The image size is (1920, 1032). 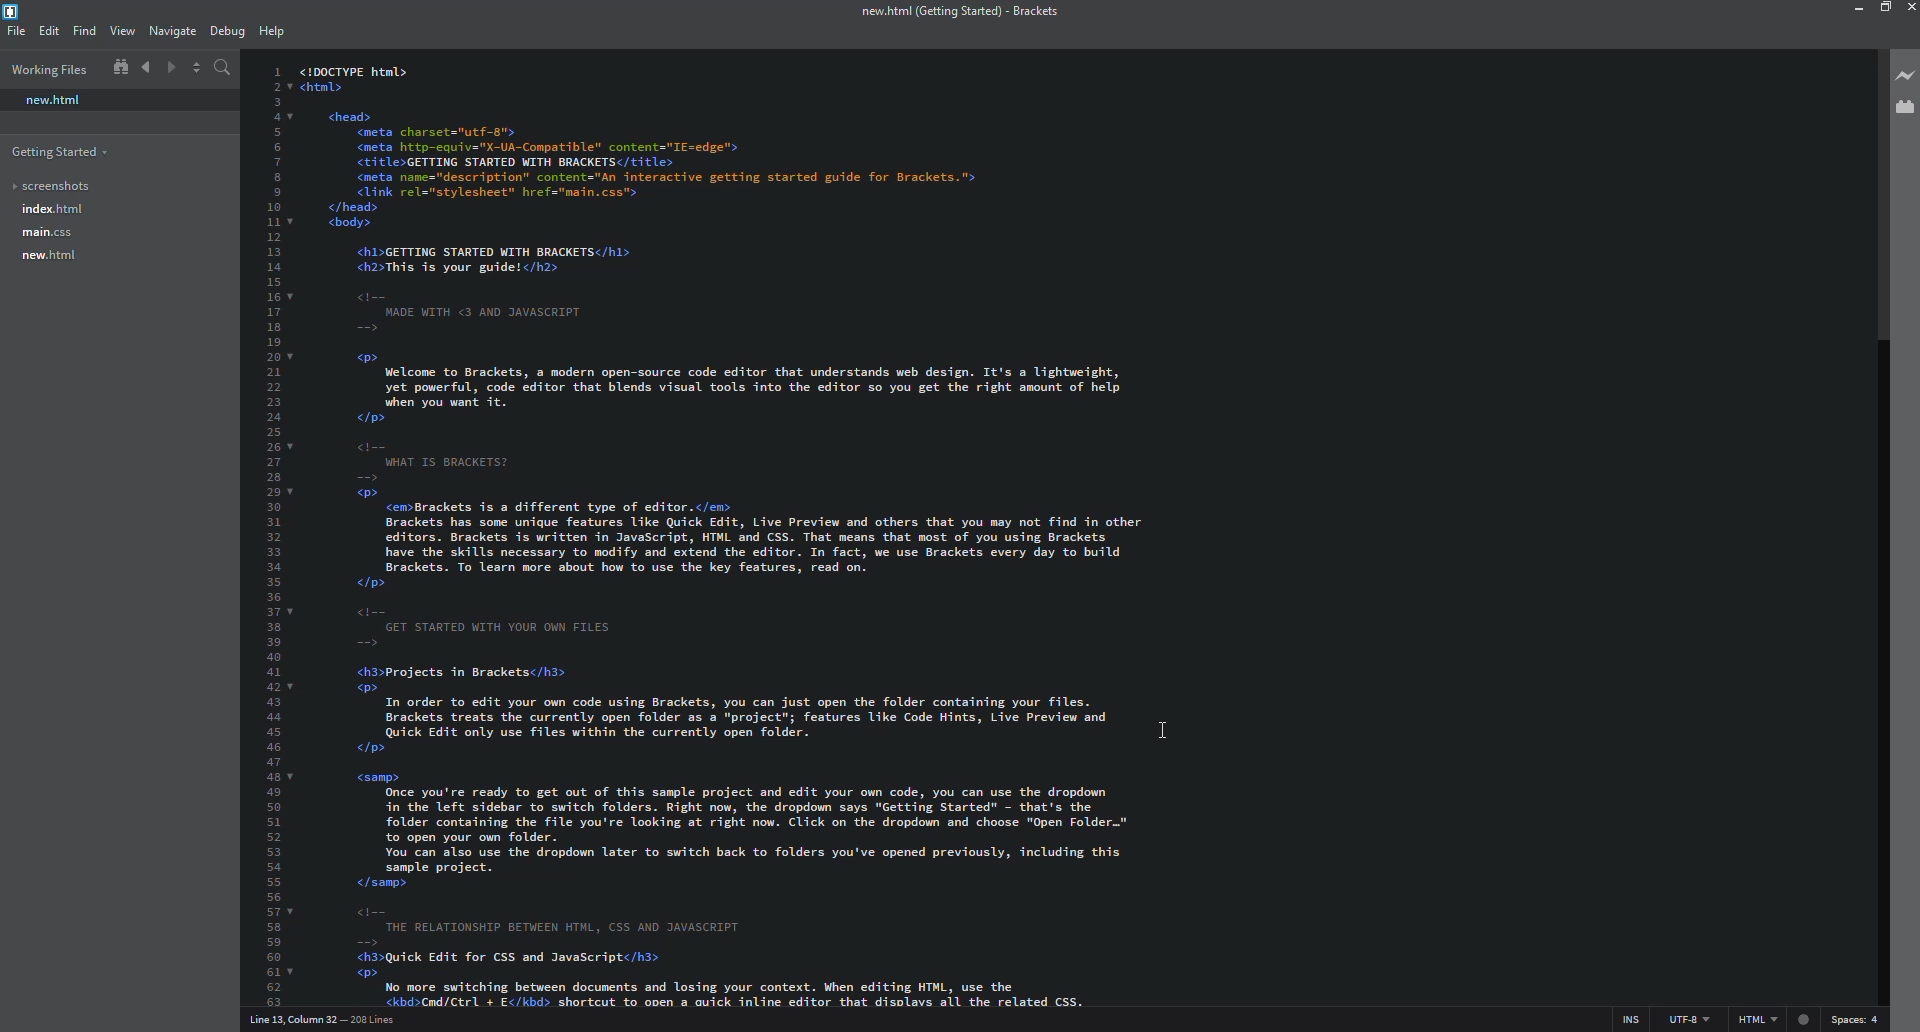 I want to click on help, so click(x=269, y=31).